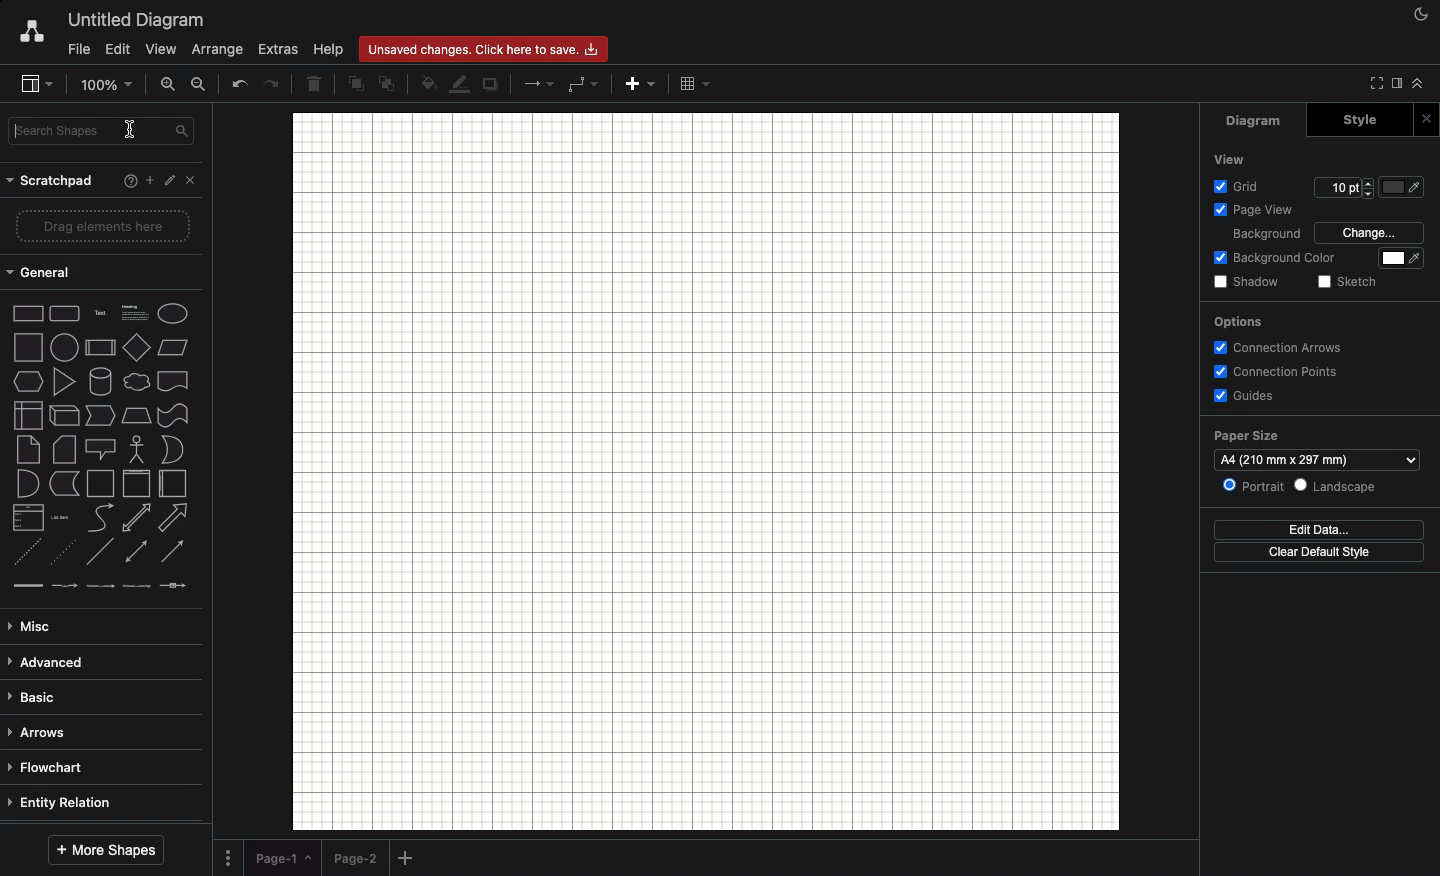 The height and width of the screenshot is (876, 1440). What do you see at coordinates (1403, 260) in the screenshot?
I see `Fill` at bounding box center [1403, 260].